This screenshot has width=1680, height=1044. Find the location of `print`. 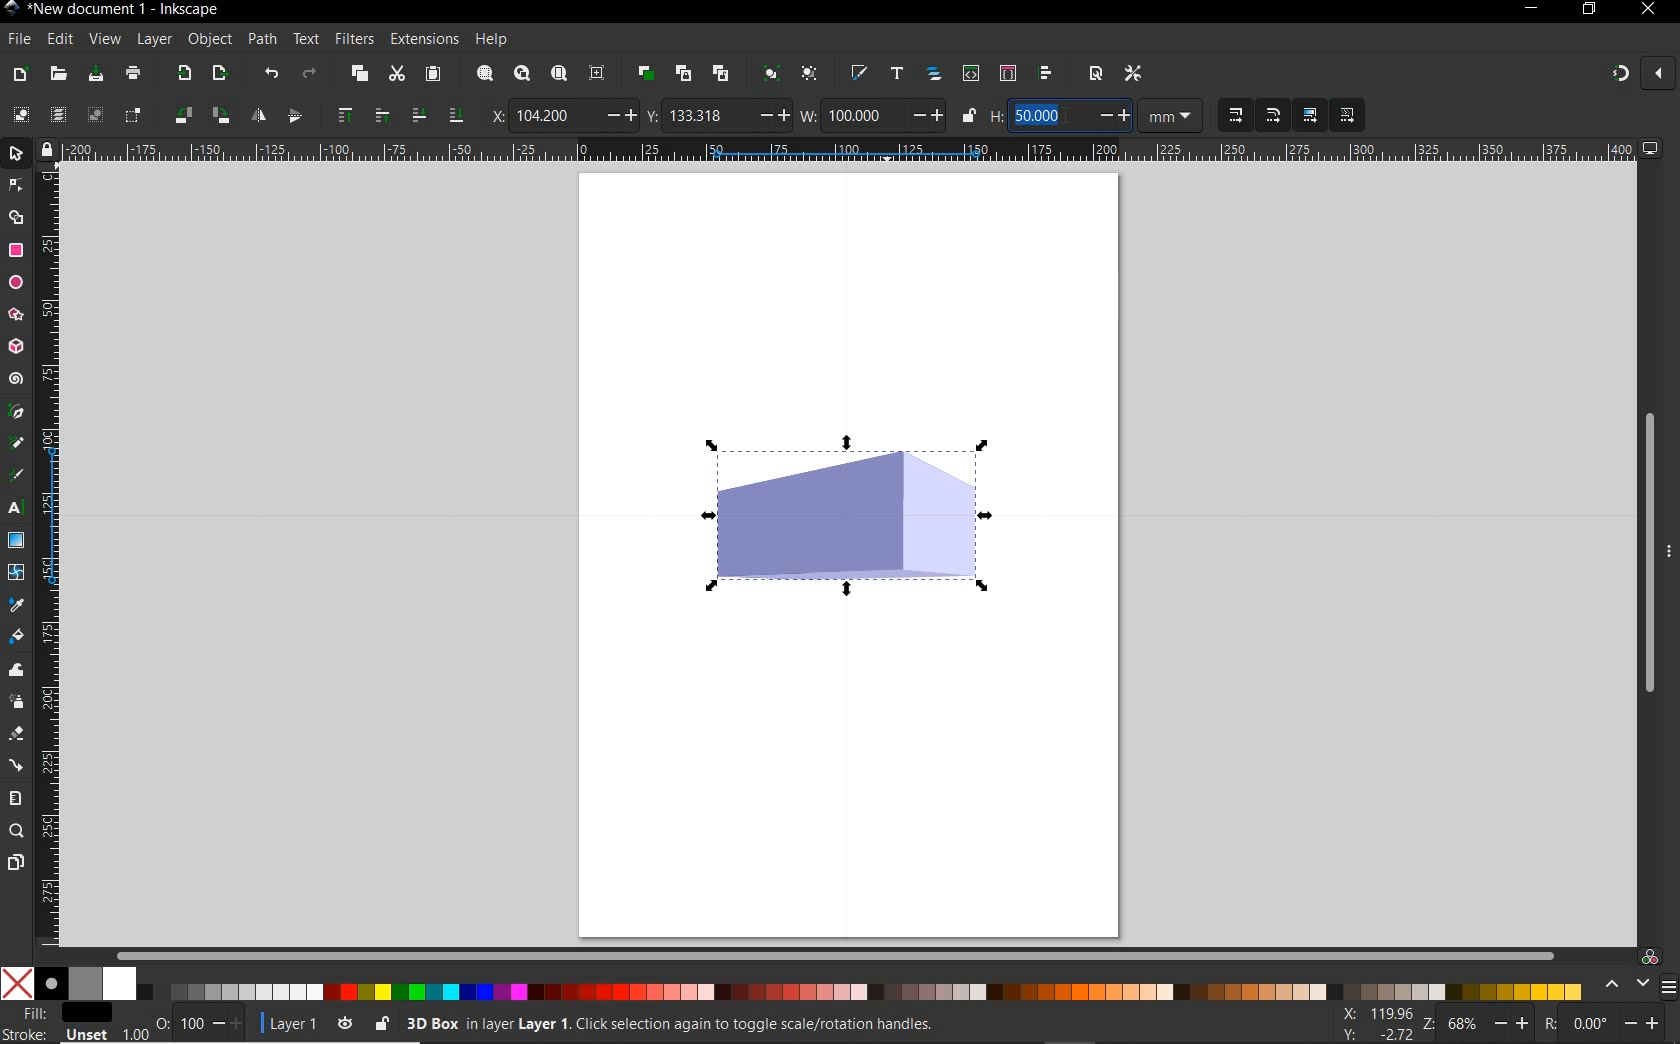

print is located at coordinates (134, 74).